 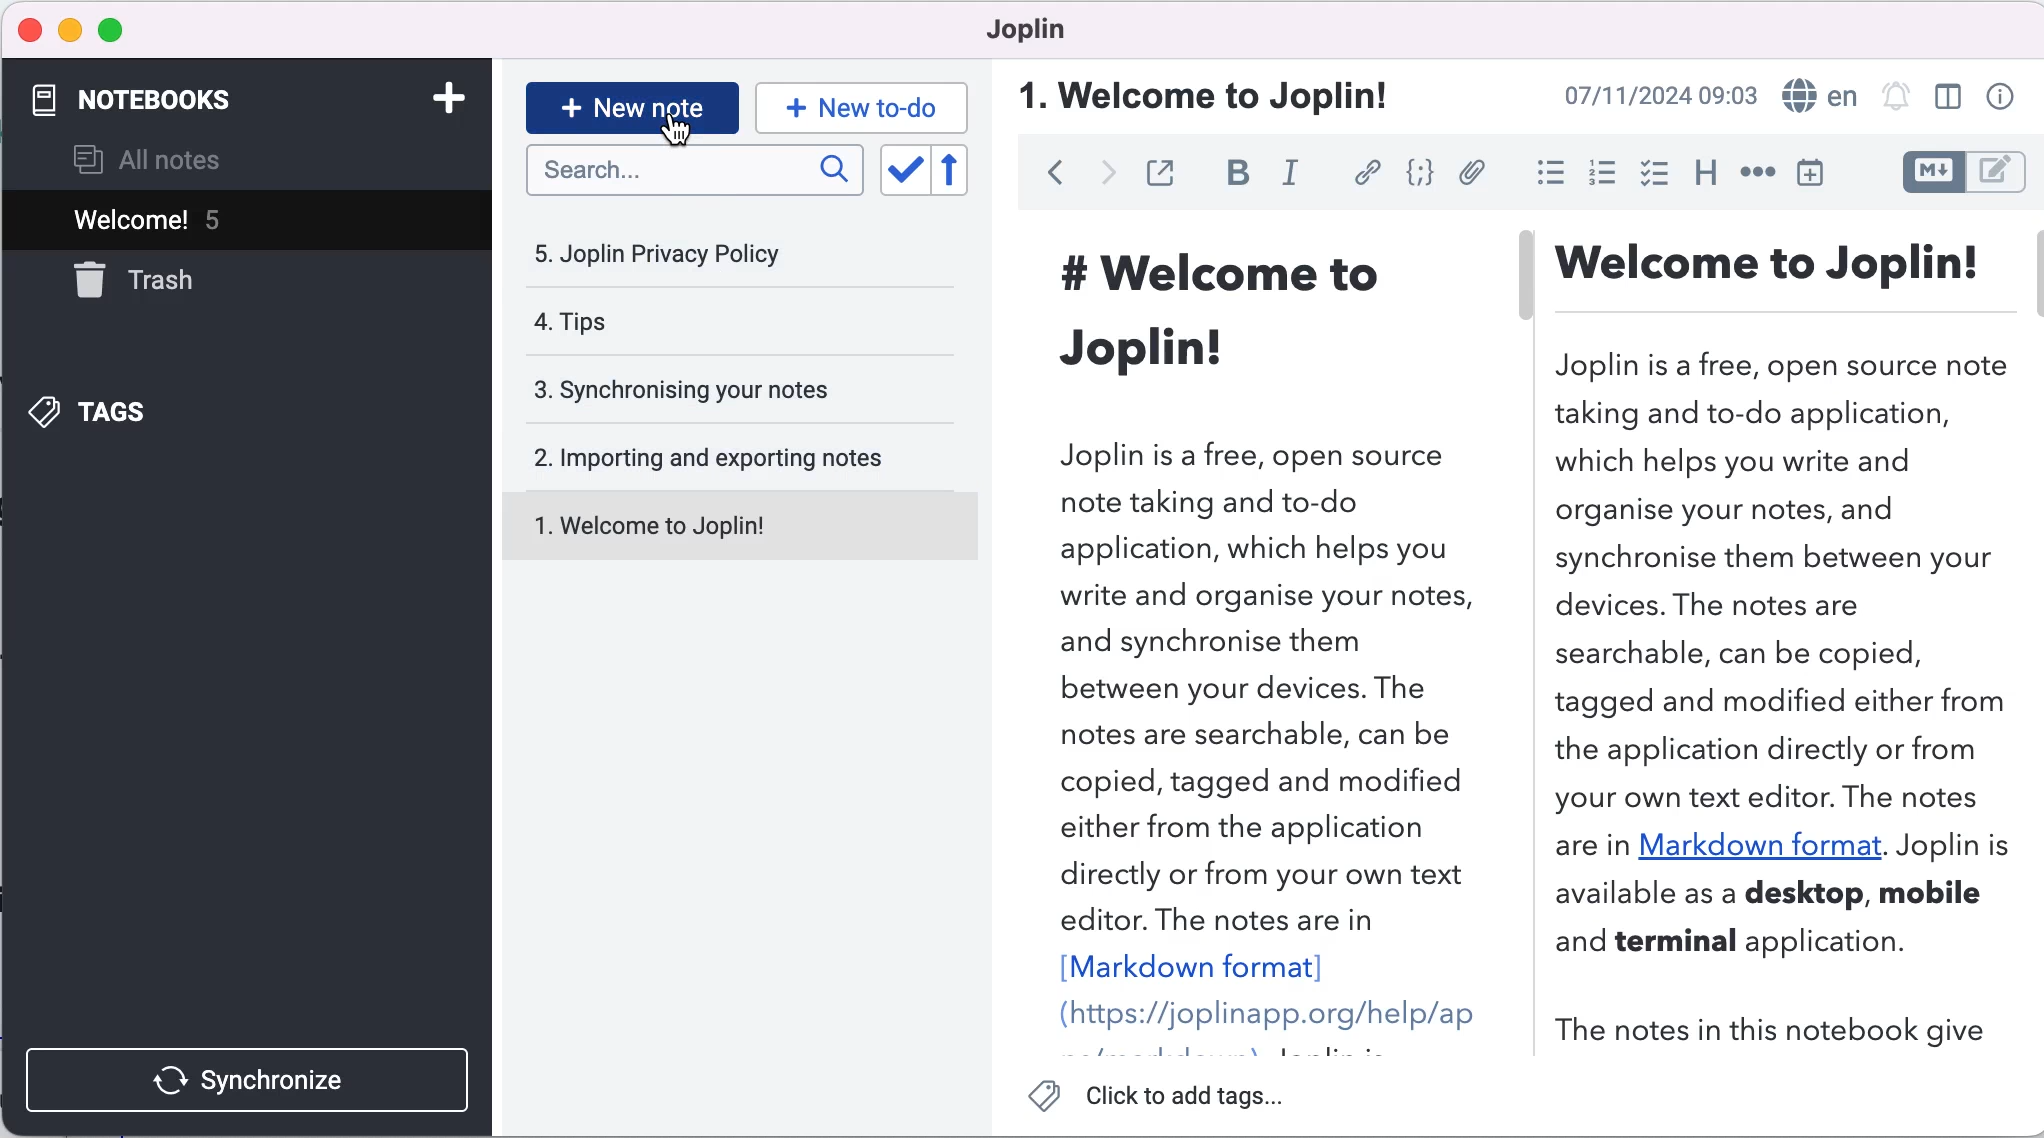 I want to click on back, so click(x=1045, y=179).